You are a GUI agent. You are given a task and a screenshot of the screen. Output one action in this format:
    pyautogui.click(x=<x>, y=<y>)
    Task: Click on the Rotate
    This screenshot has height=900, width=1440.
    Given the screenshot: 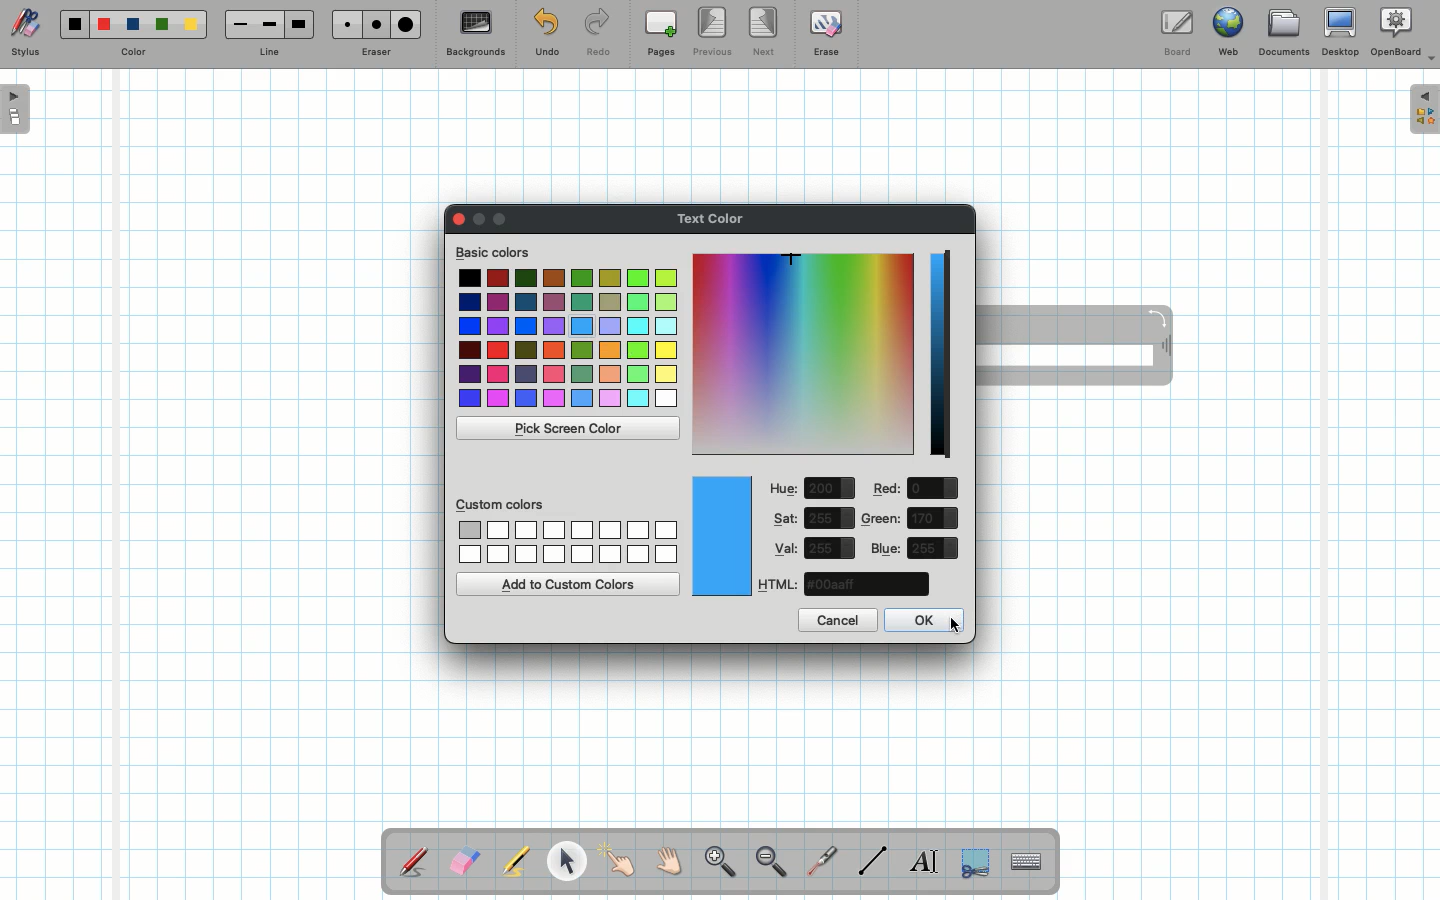 What is the action you would take?
    pyautogui.click(x=1157, y=317)
    